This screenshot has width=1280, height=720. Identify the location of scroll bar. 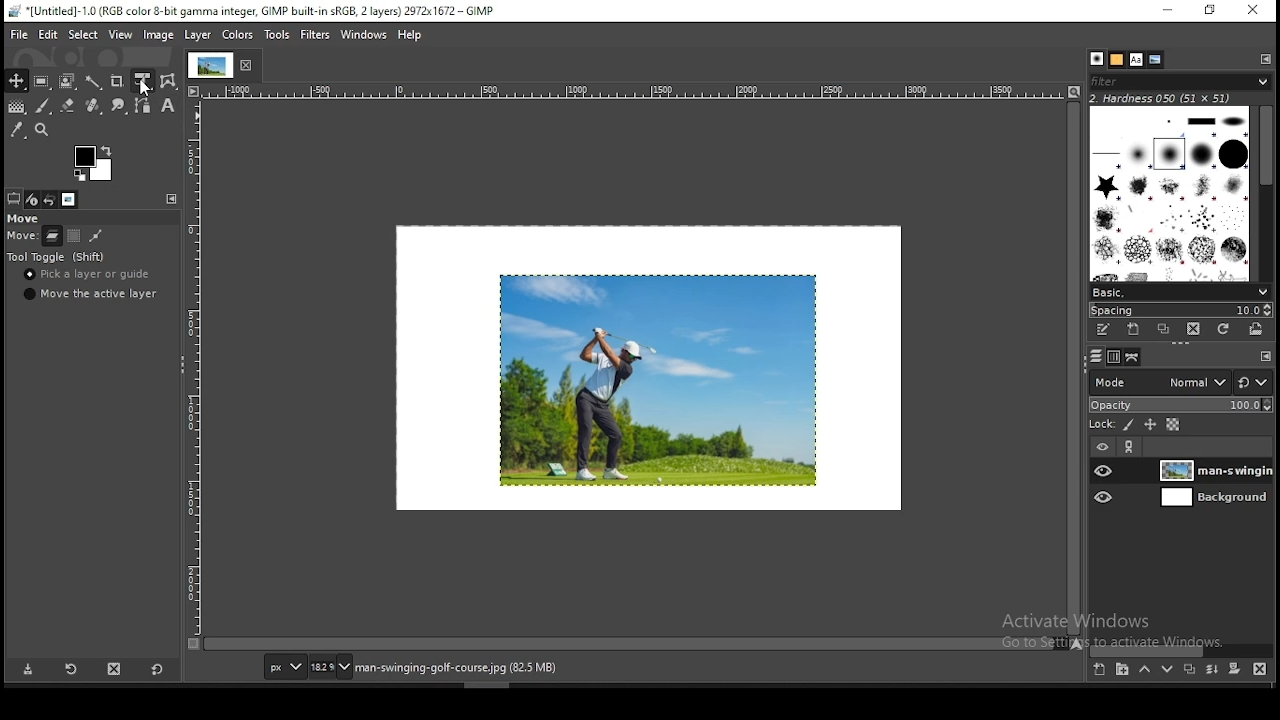
(630, 646).